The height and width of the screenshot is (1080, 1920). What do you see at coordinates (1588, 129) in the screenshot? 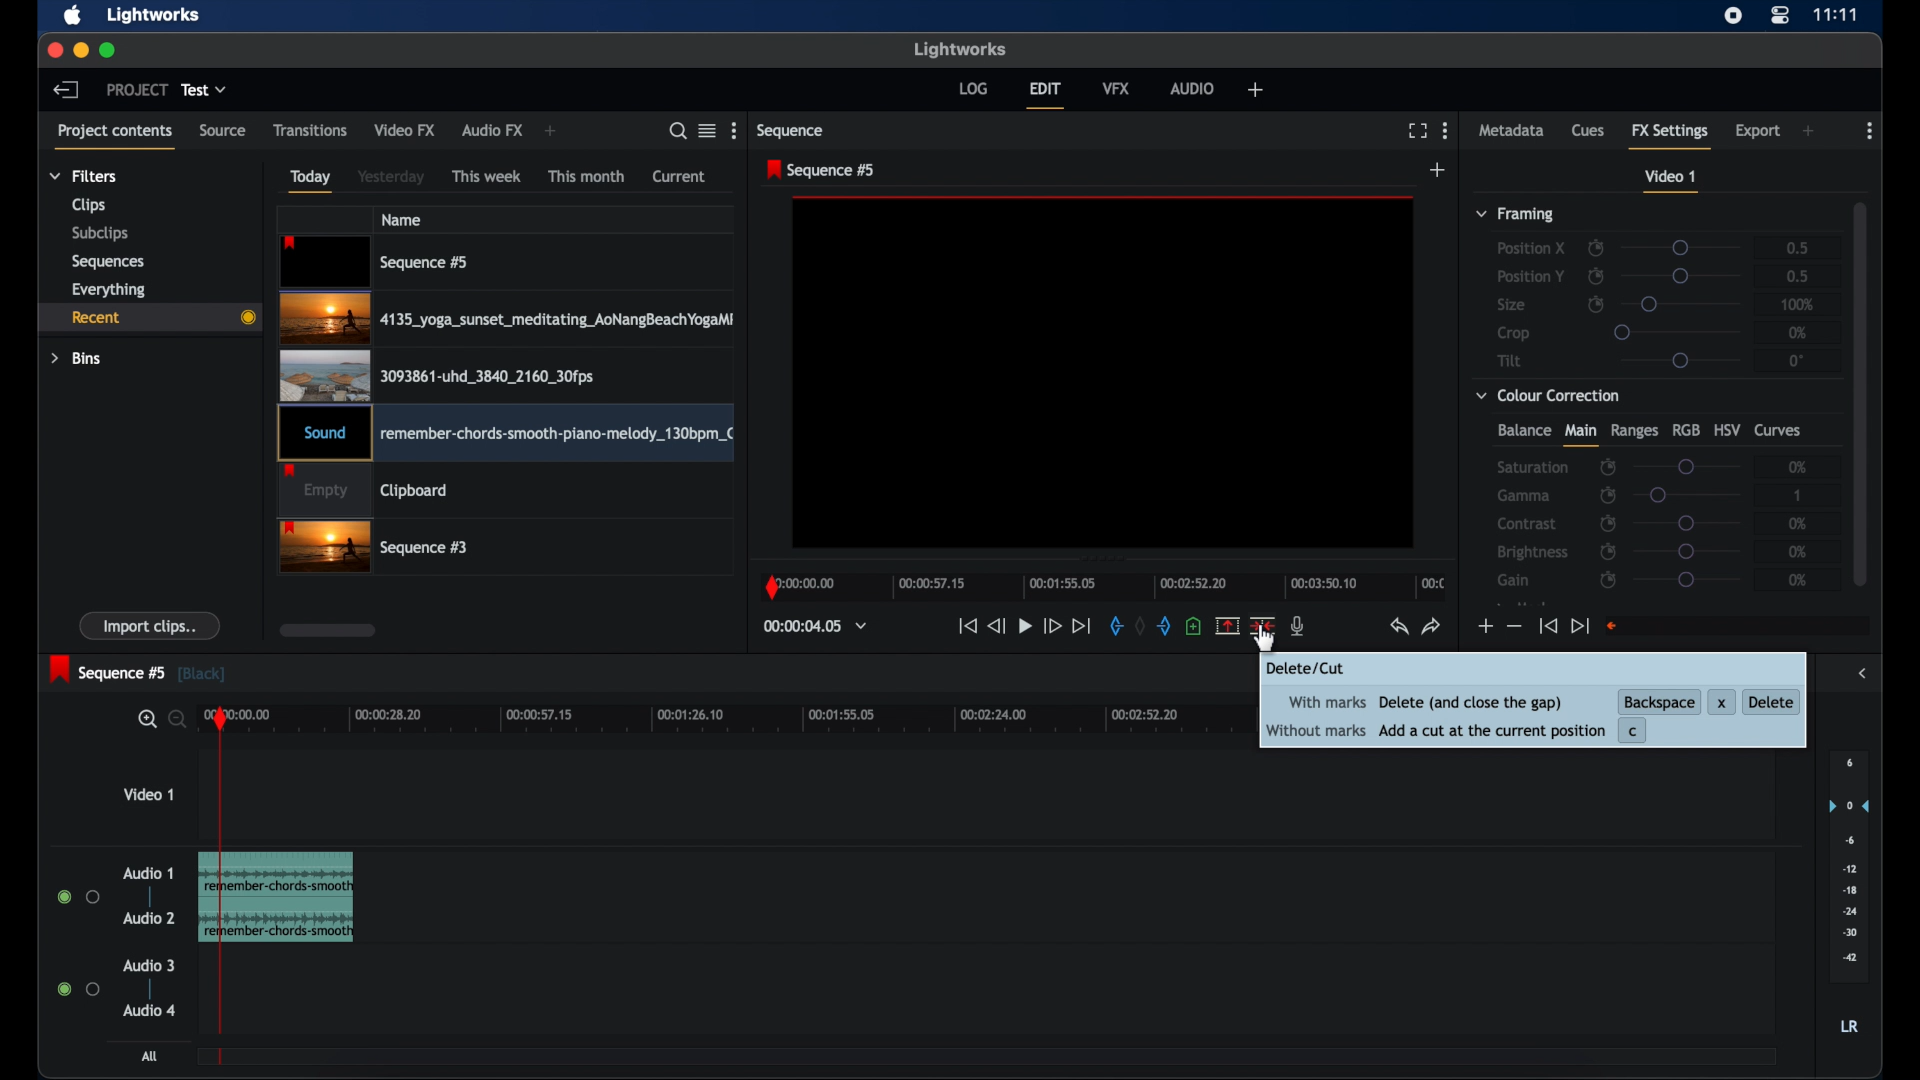
I see `cues` at bounding box center [1588, 129].